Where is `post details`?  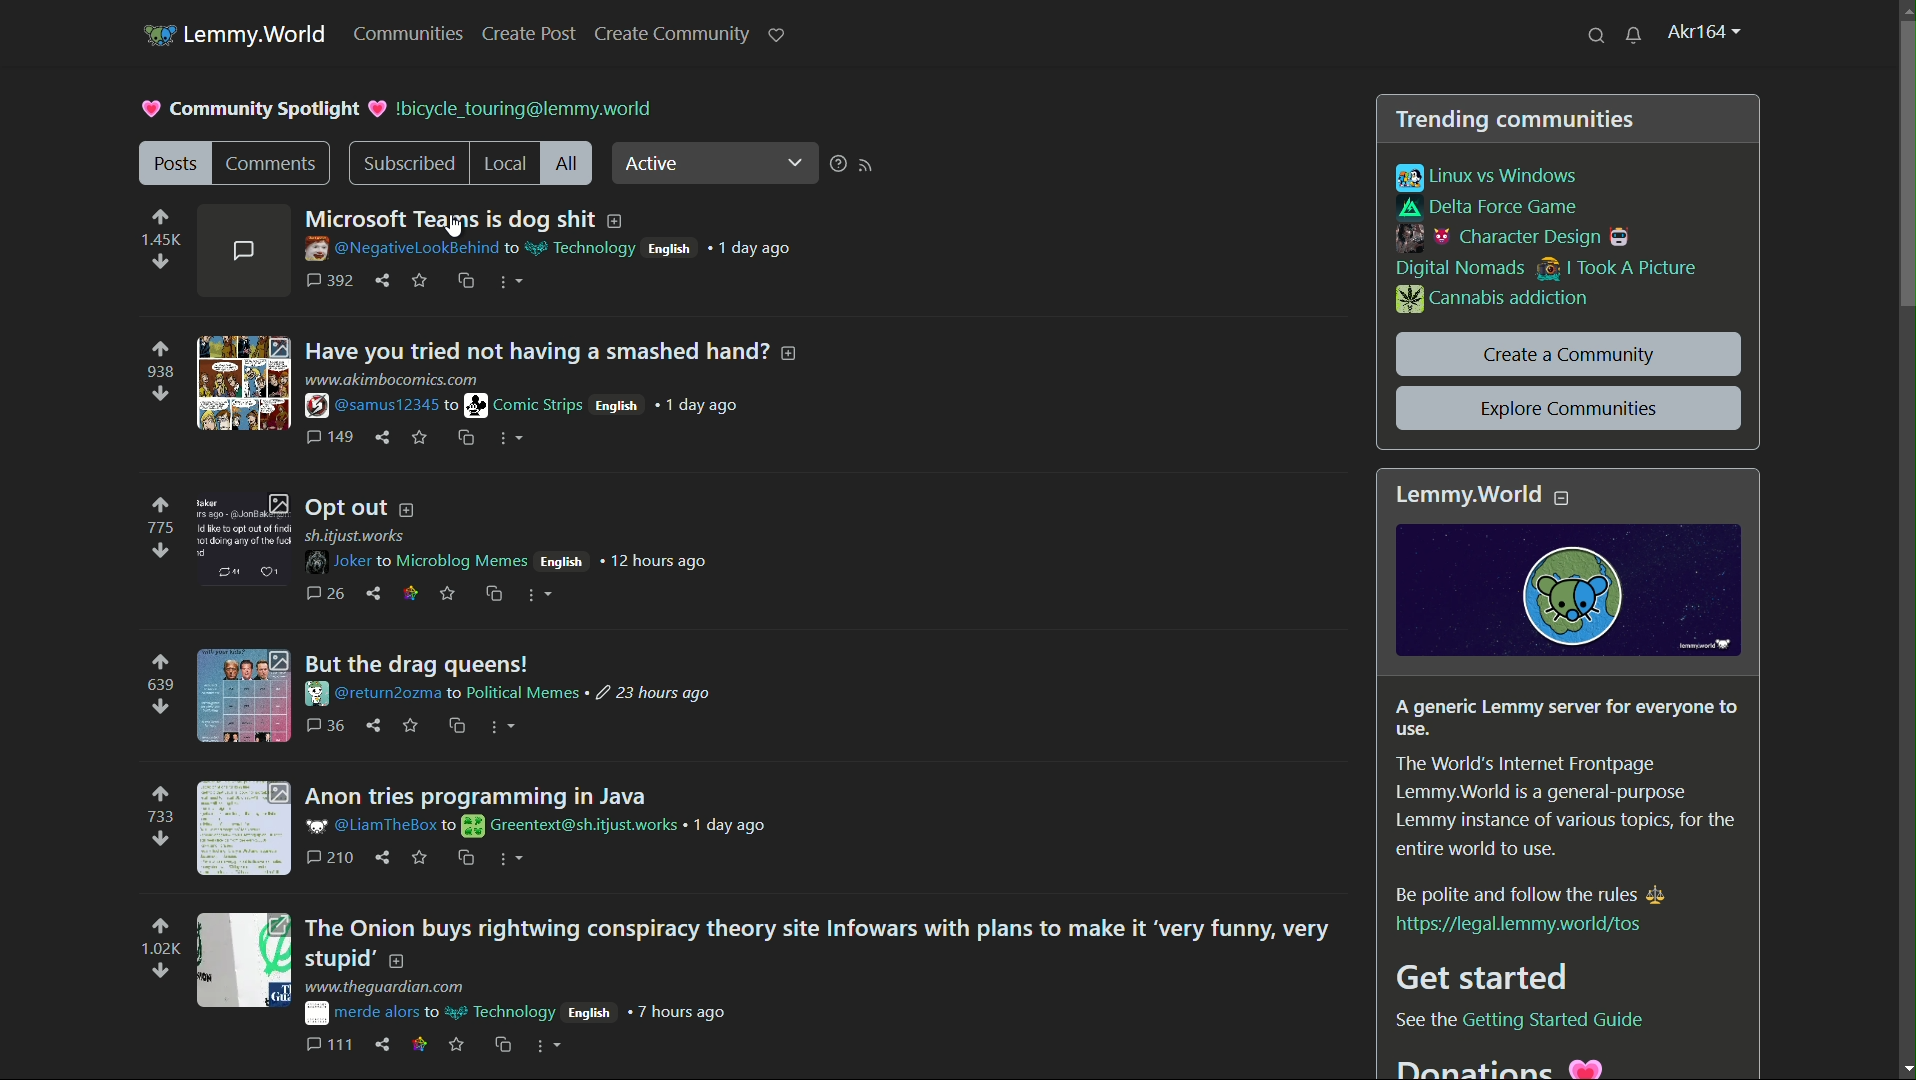 post details is located at coordinates (548, 823).